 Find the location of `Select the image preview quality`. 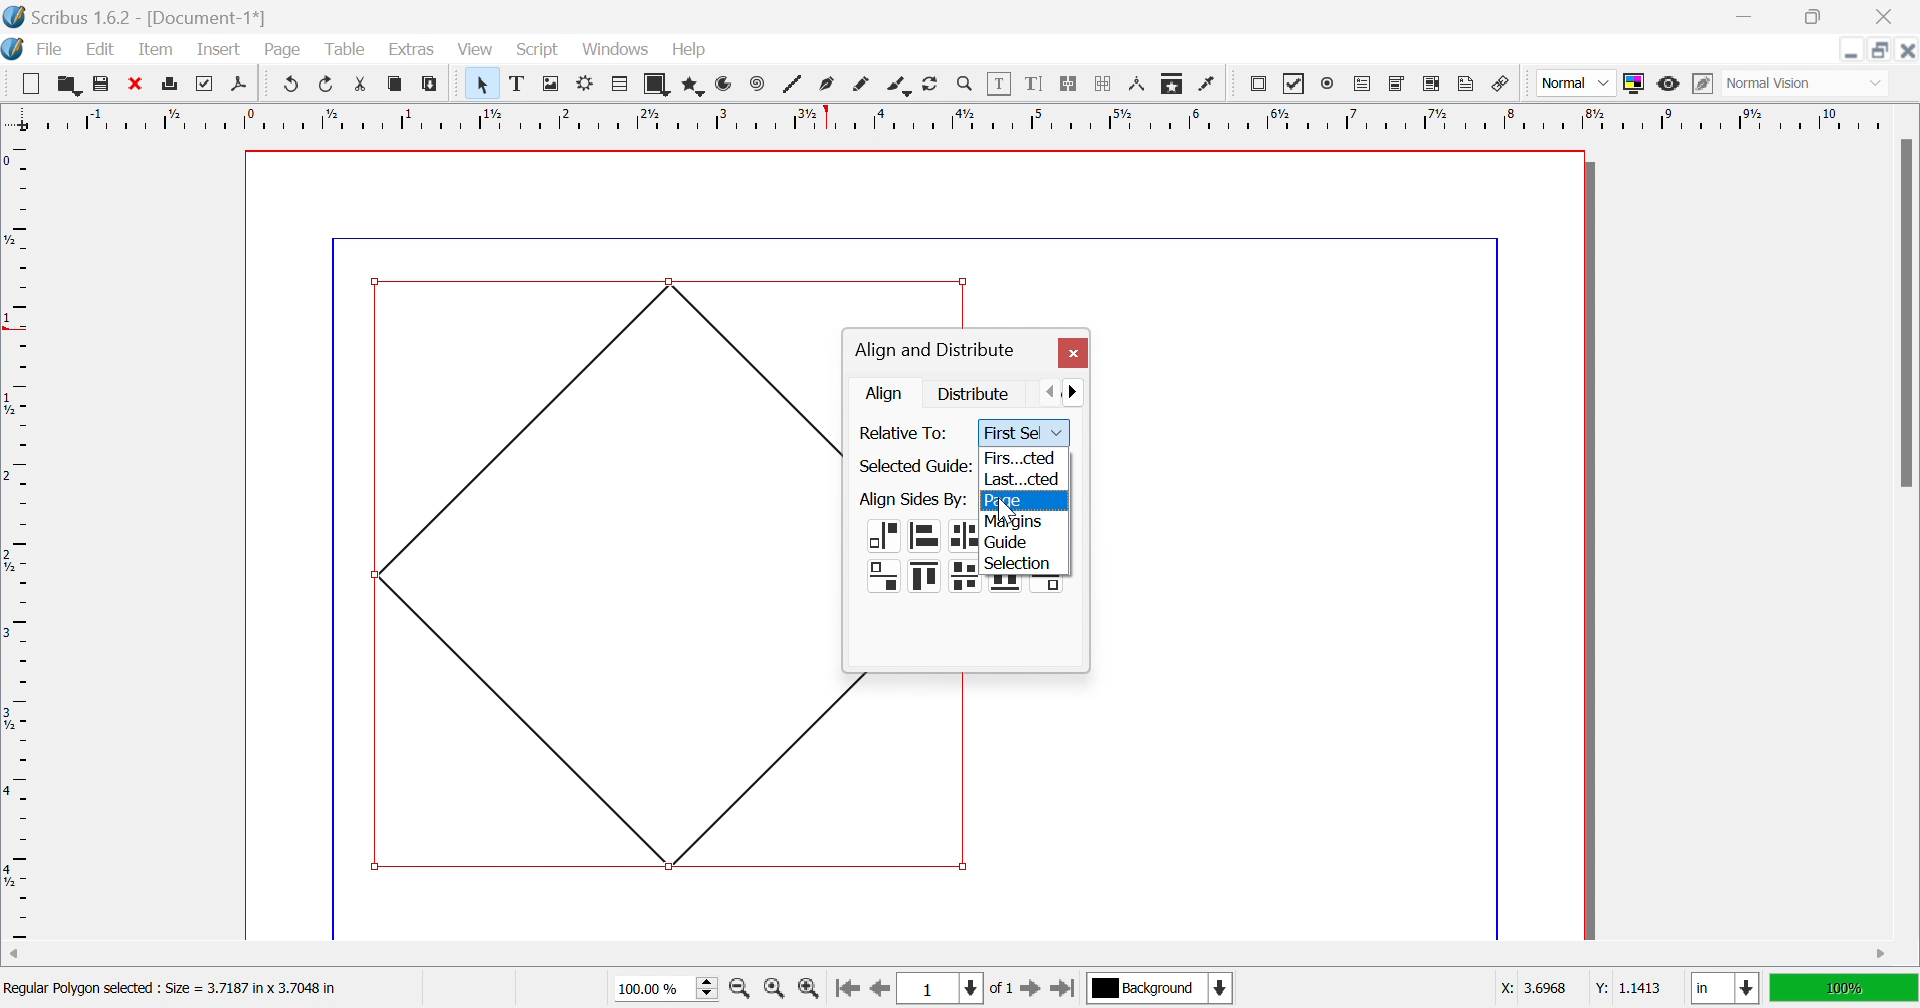

Select the image preview quality is located at coordinates (1575, 83).